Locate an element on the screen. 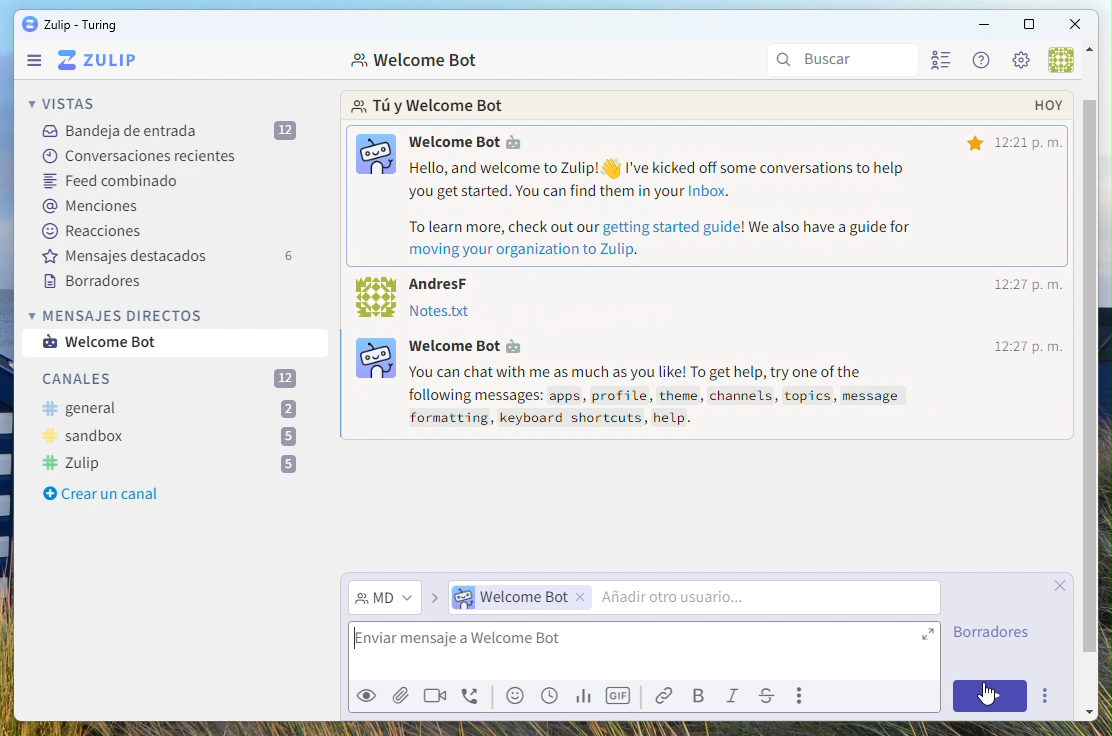 The height and width of the screenshot is (736, 1112). Important Messages is located at coordinates (181, 255).